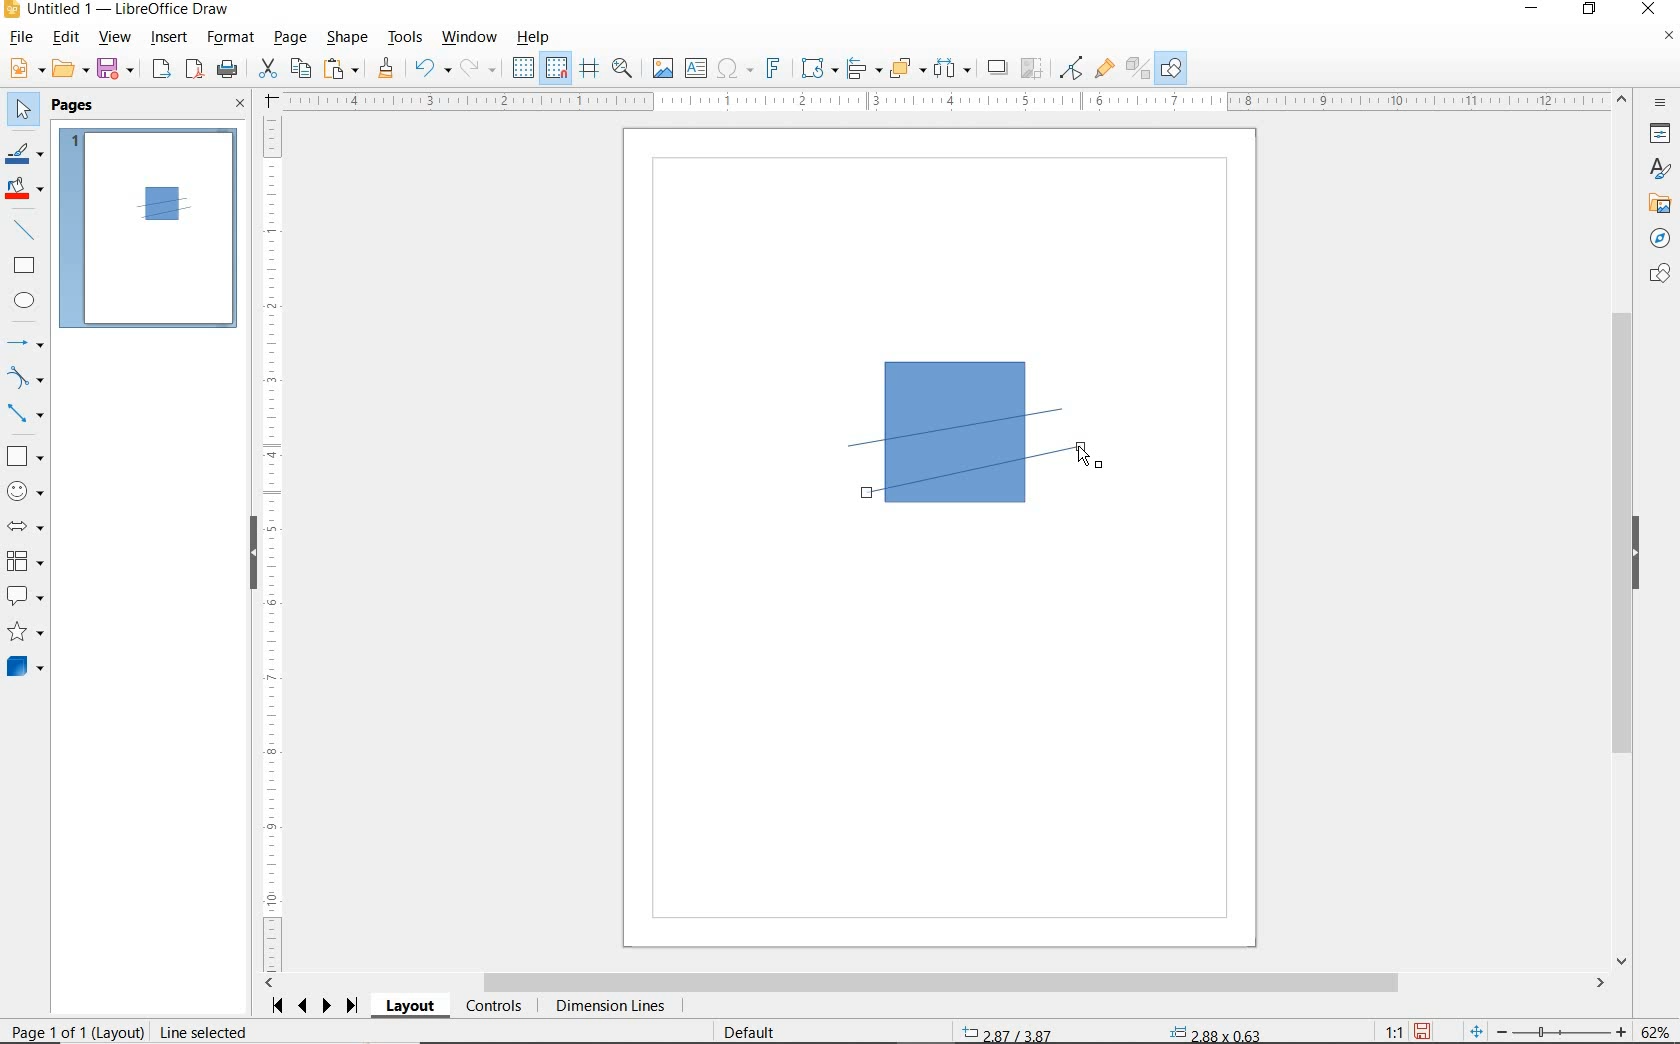  Describe the element at coordinates (525, 69) in the screenshot. I see `DISPLAY GRID` at that location.